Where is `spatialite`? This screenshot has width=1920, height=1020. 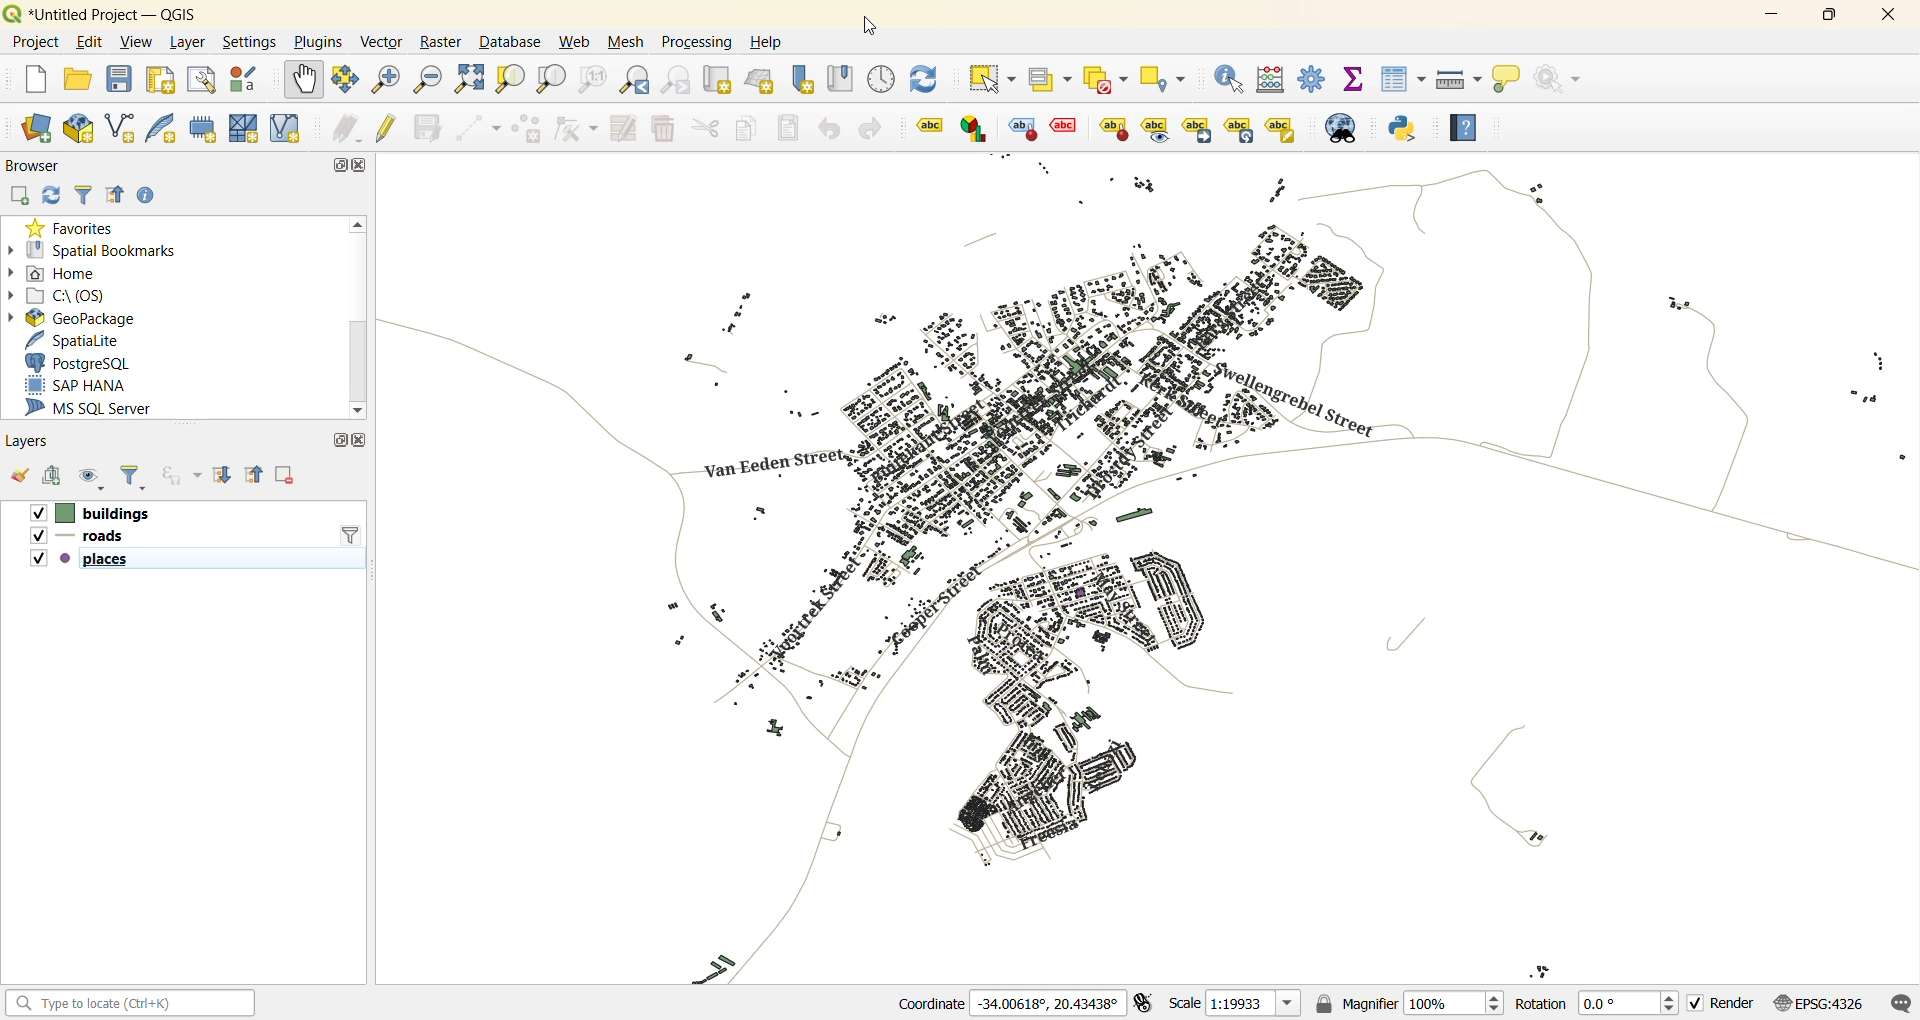
spatialite is located at coordinates (80, 339).